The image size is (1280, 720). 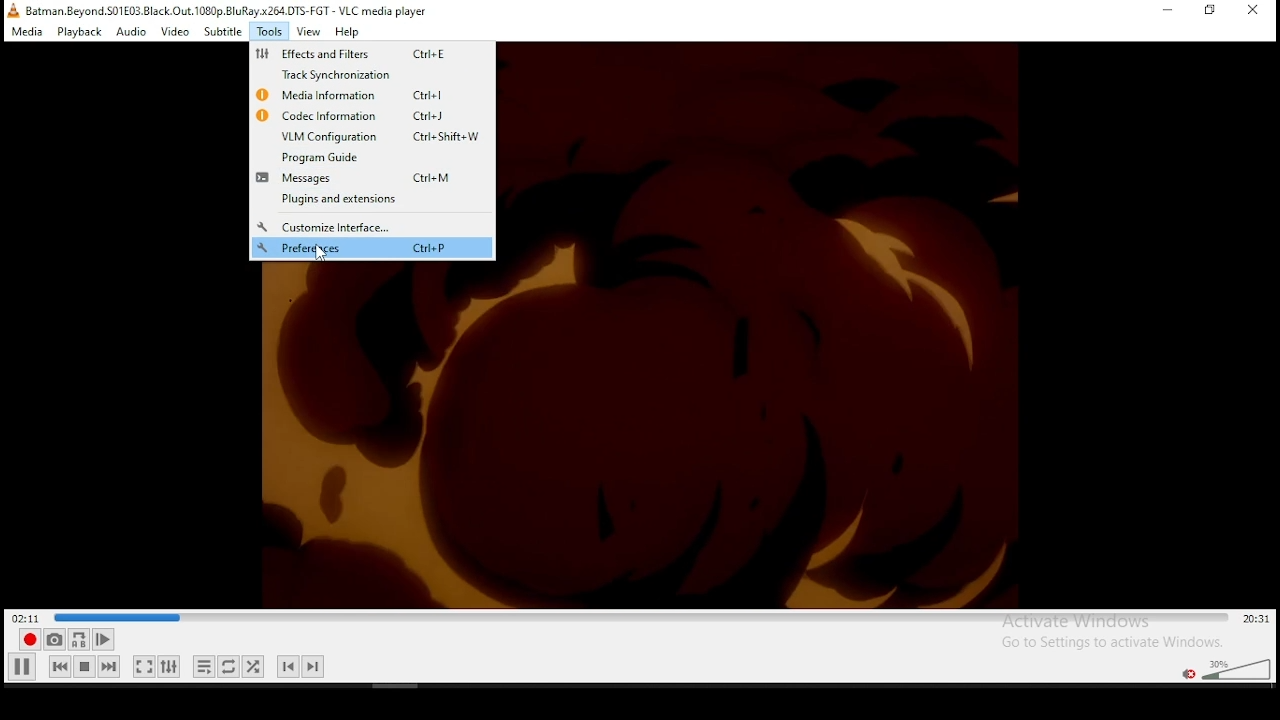 What do you see at coordinates (1258, 619) in the screenshot?
I see `total/remaining time` at bounding box center [1258, 619].